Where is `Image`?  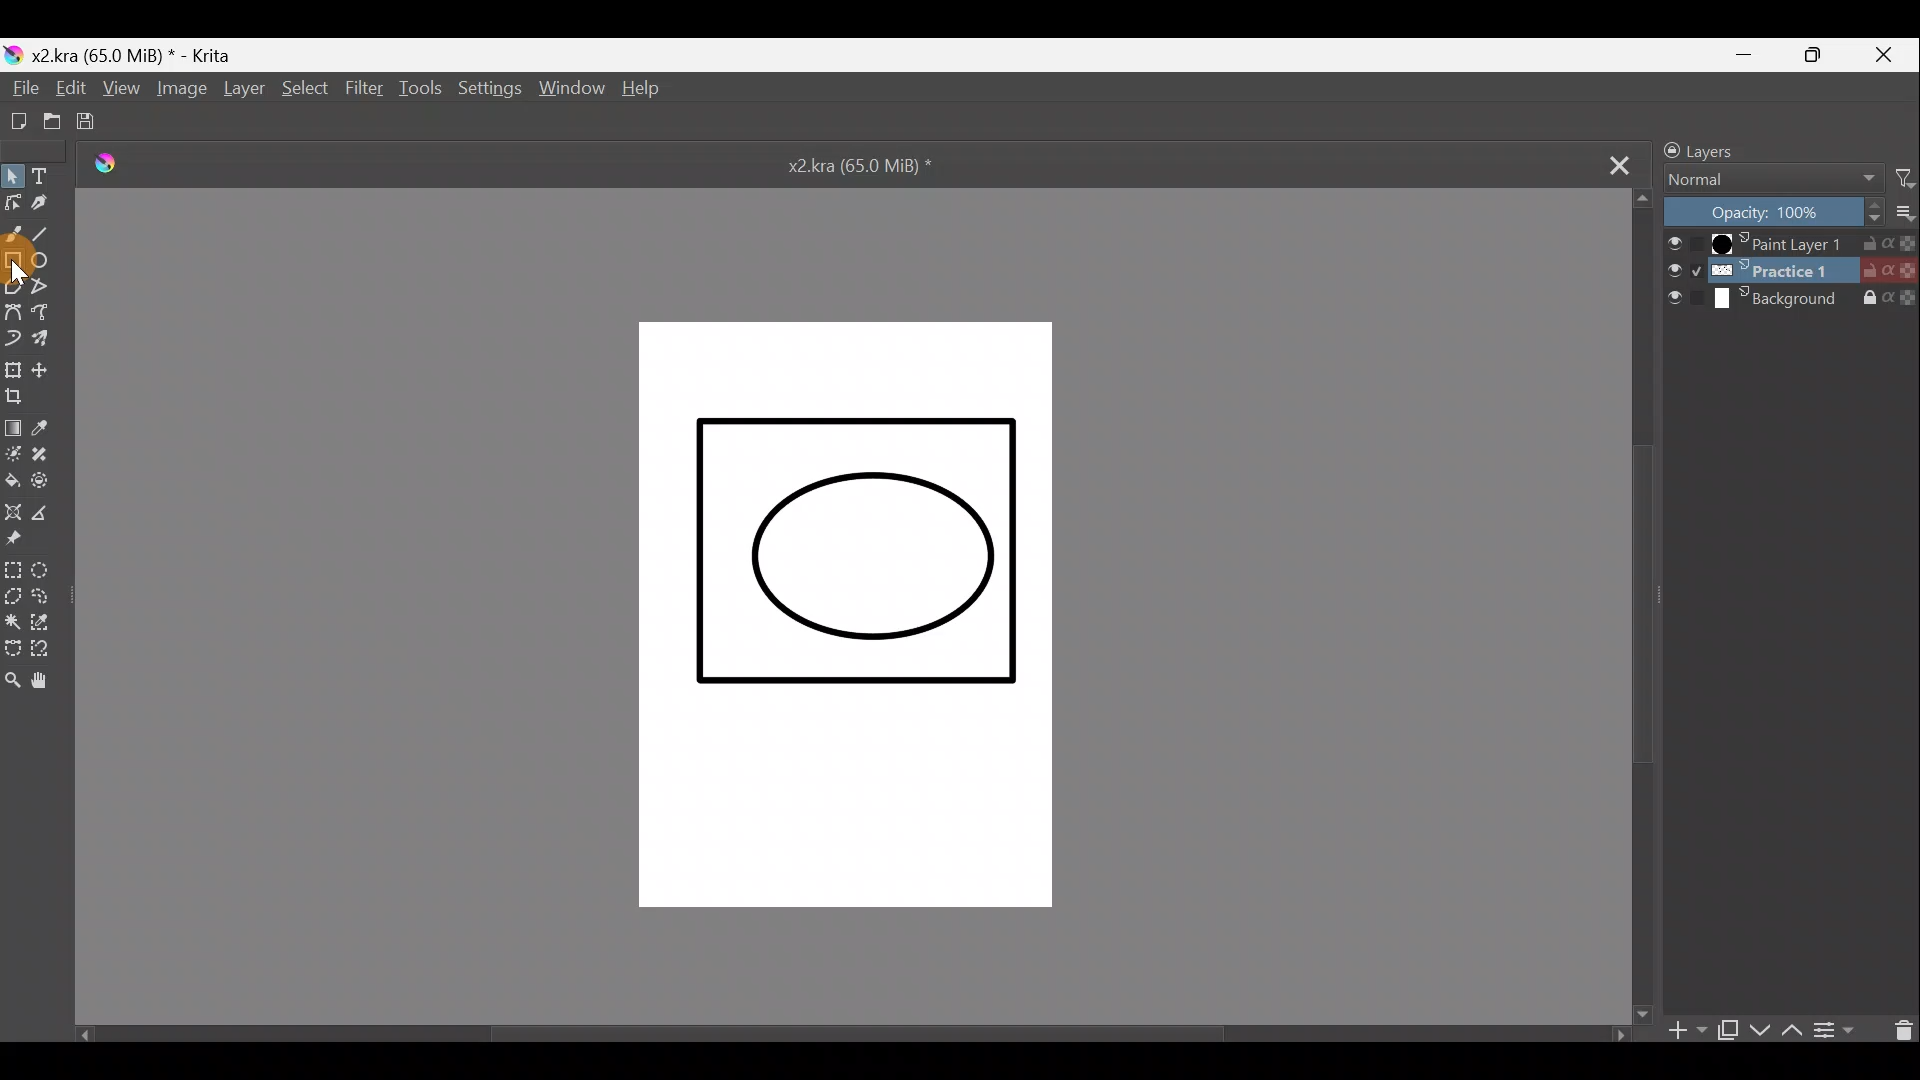
Image is located at coordinates (178, 90).